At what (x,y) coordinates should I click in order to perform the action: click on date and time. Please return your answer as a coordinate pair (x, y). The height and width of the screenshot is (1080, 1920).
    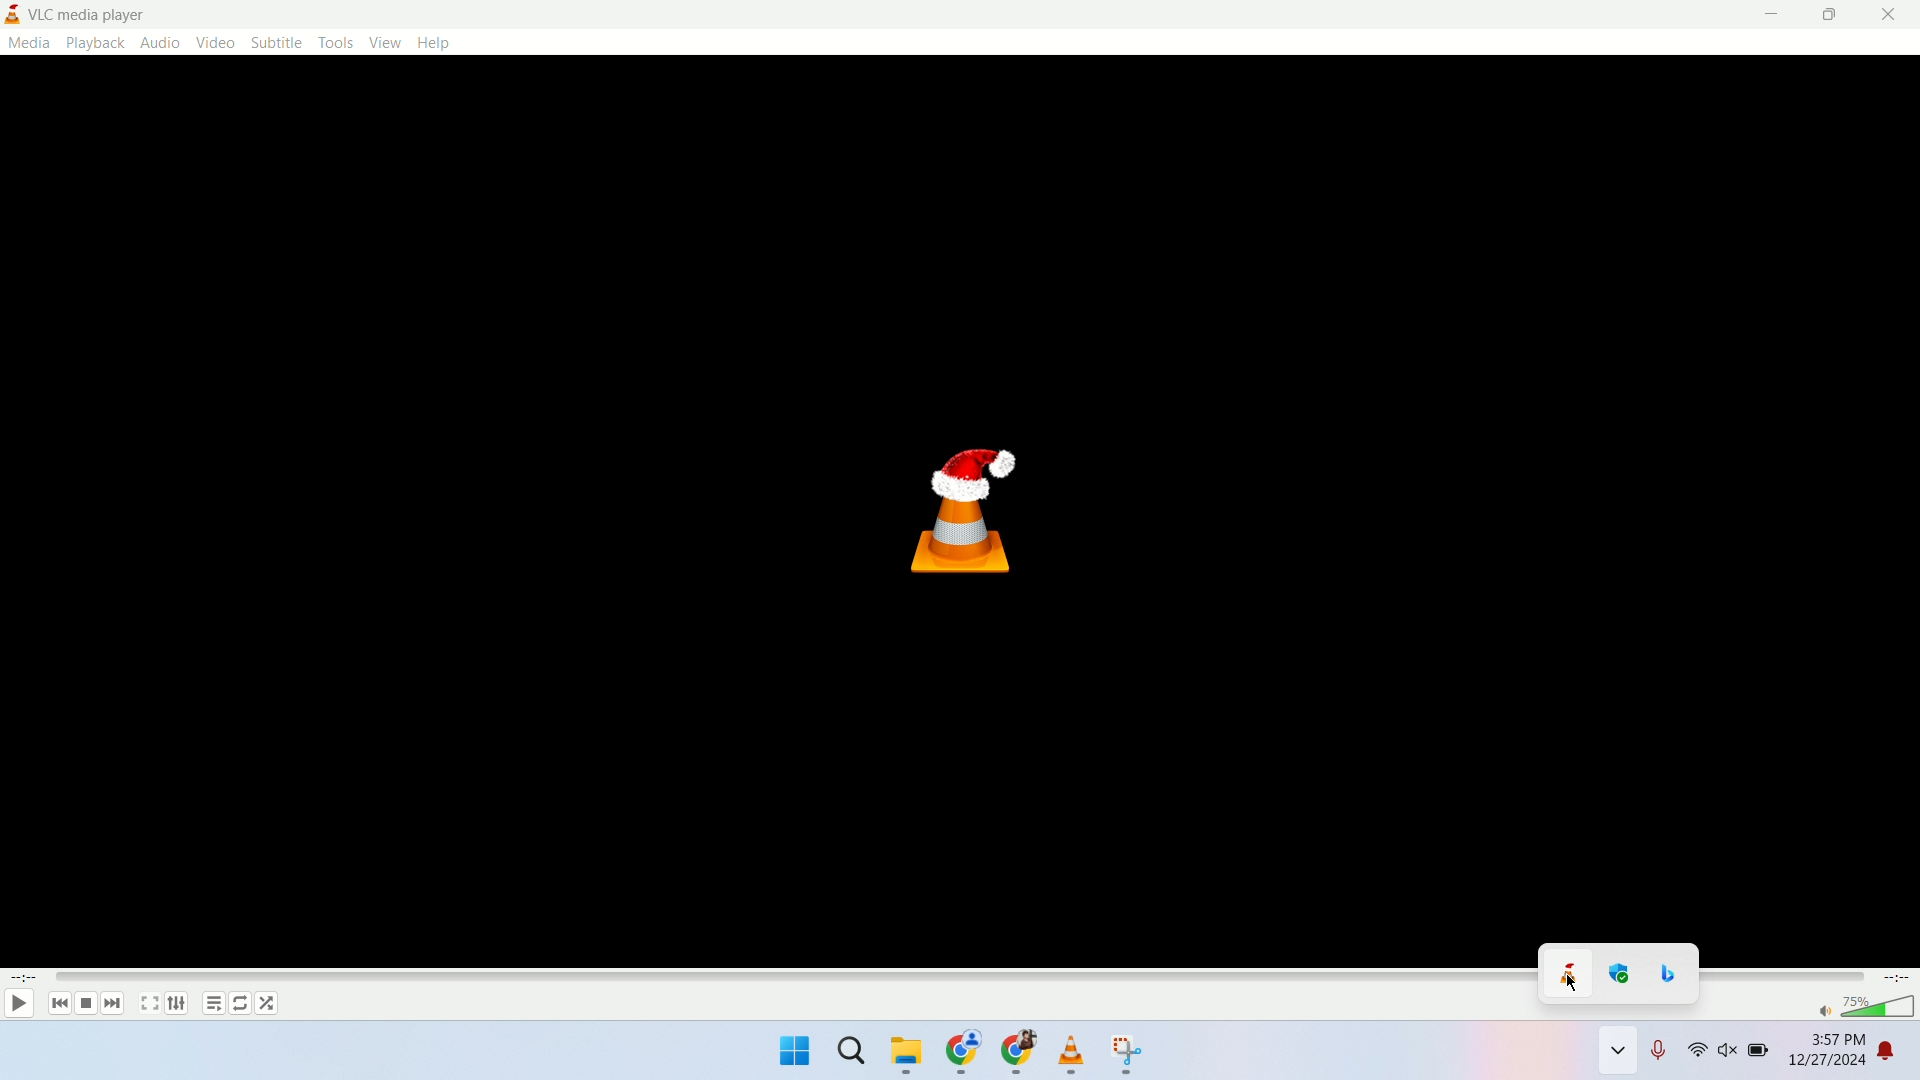
    Looking at the image, I should click on (1826, 1055).